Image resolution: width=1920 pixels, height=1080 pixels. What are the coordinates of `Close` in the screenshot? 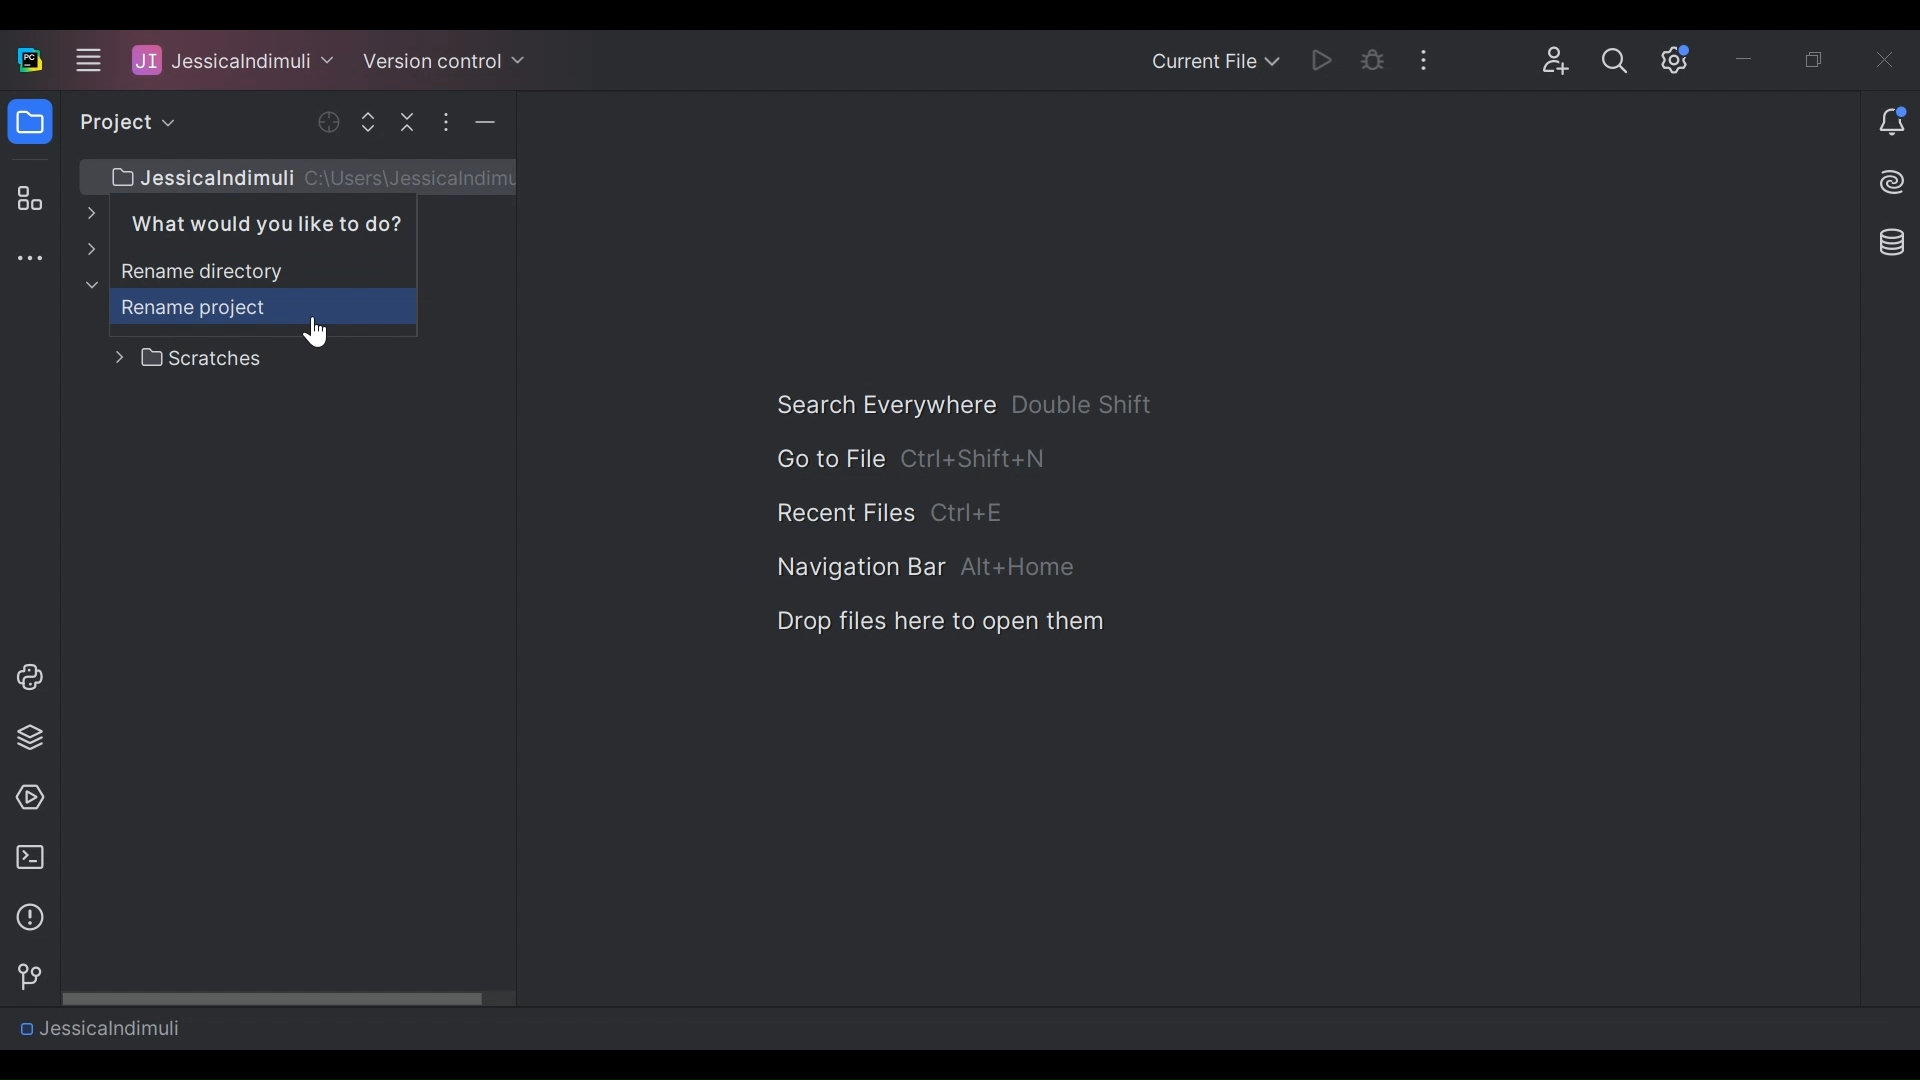 It's located at (1887, 59).